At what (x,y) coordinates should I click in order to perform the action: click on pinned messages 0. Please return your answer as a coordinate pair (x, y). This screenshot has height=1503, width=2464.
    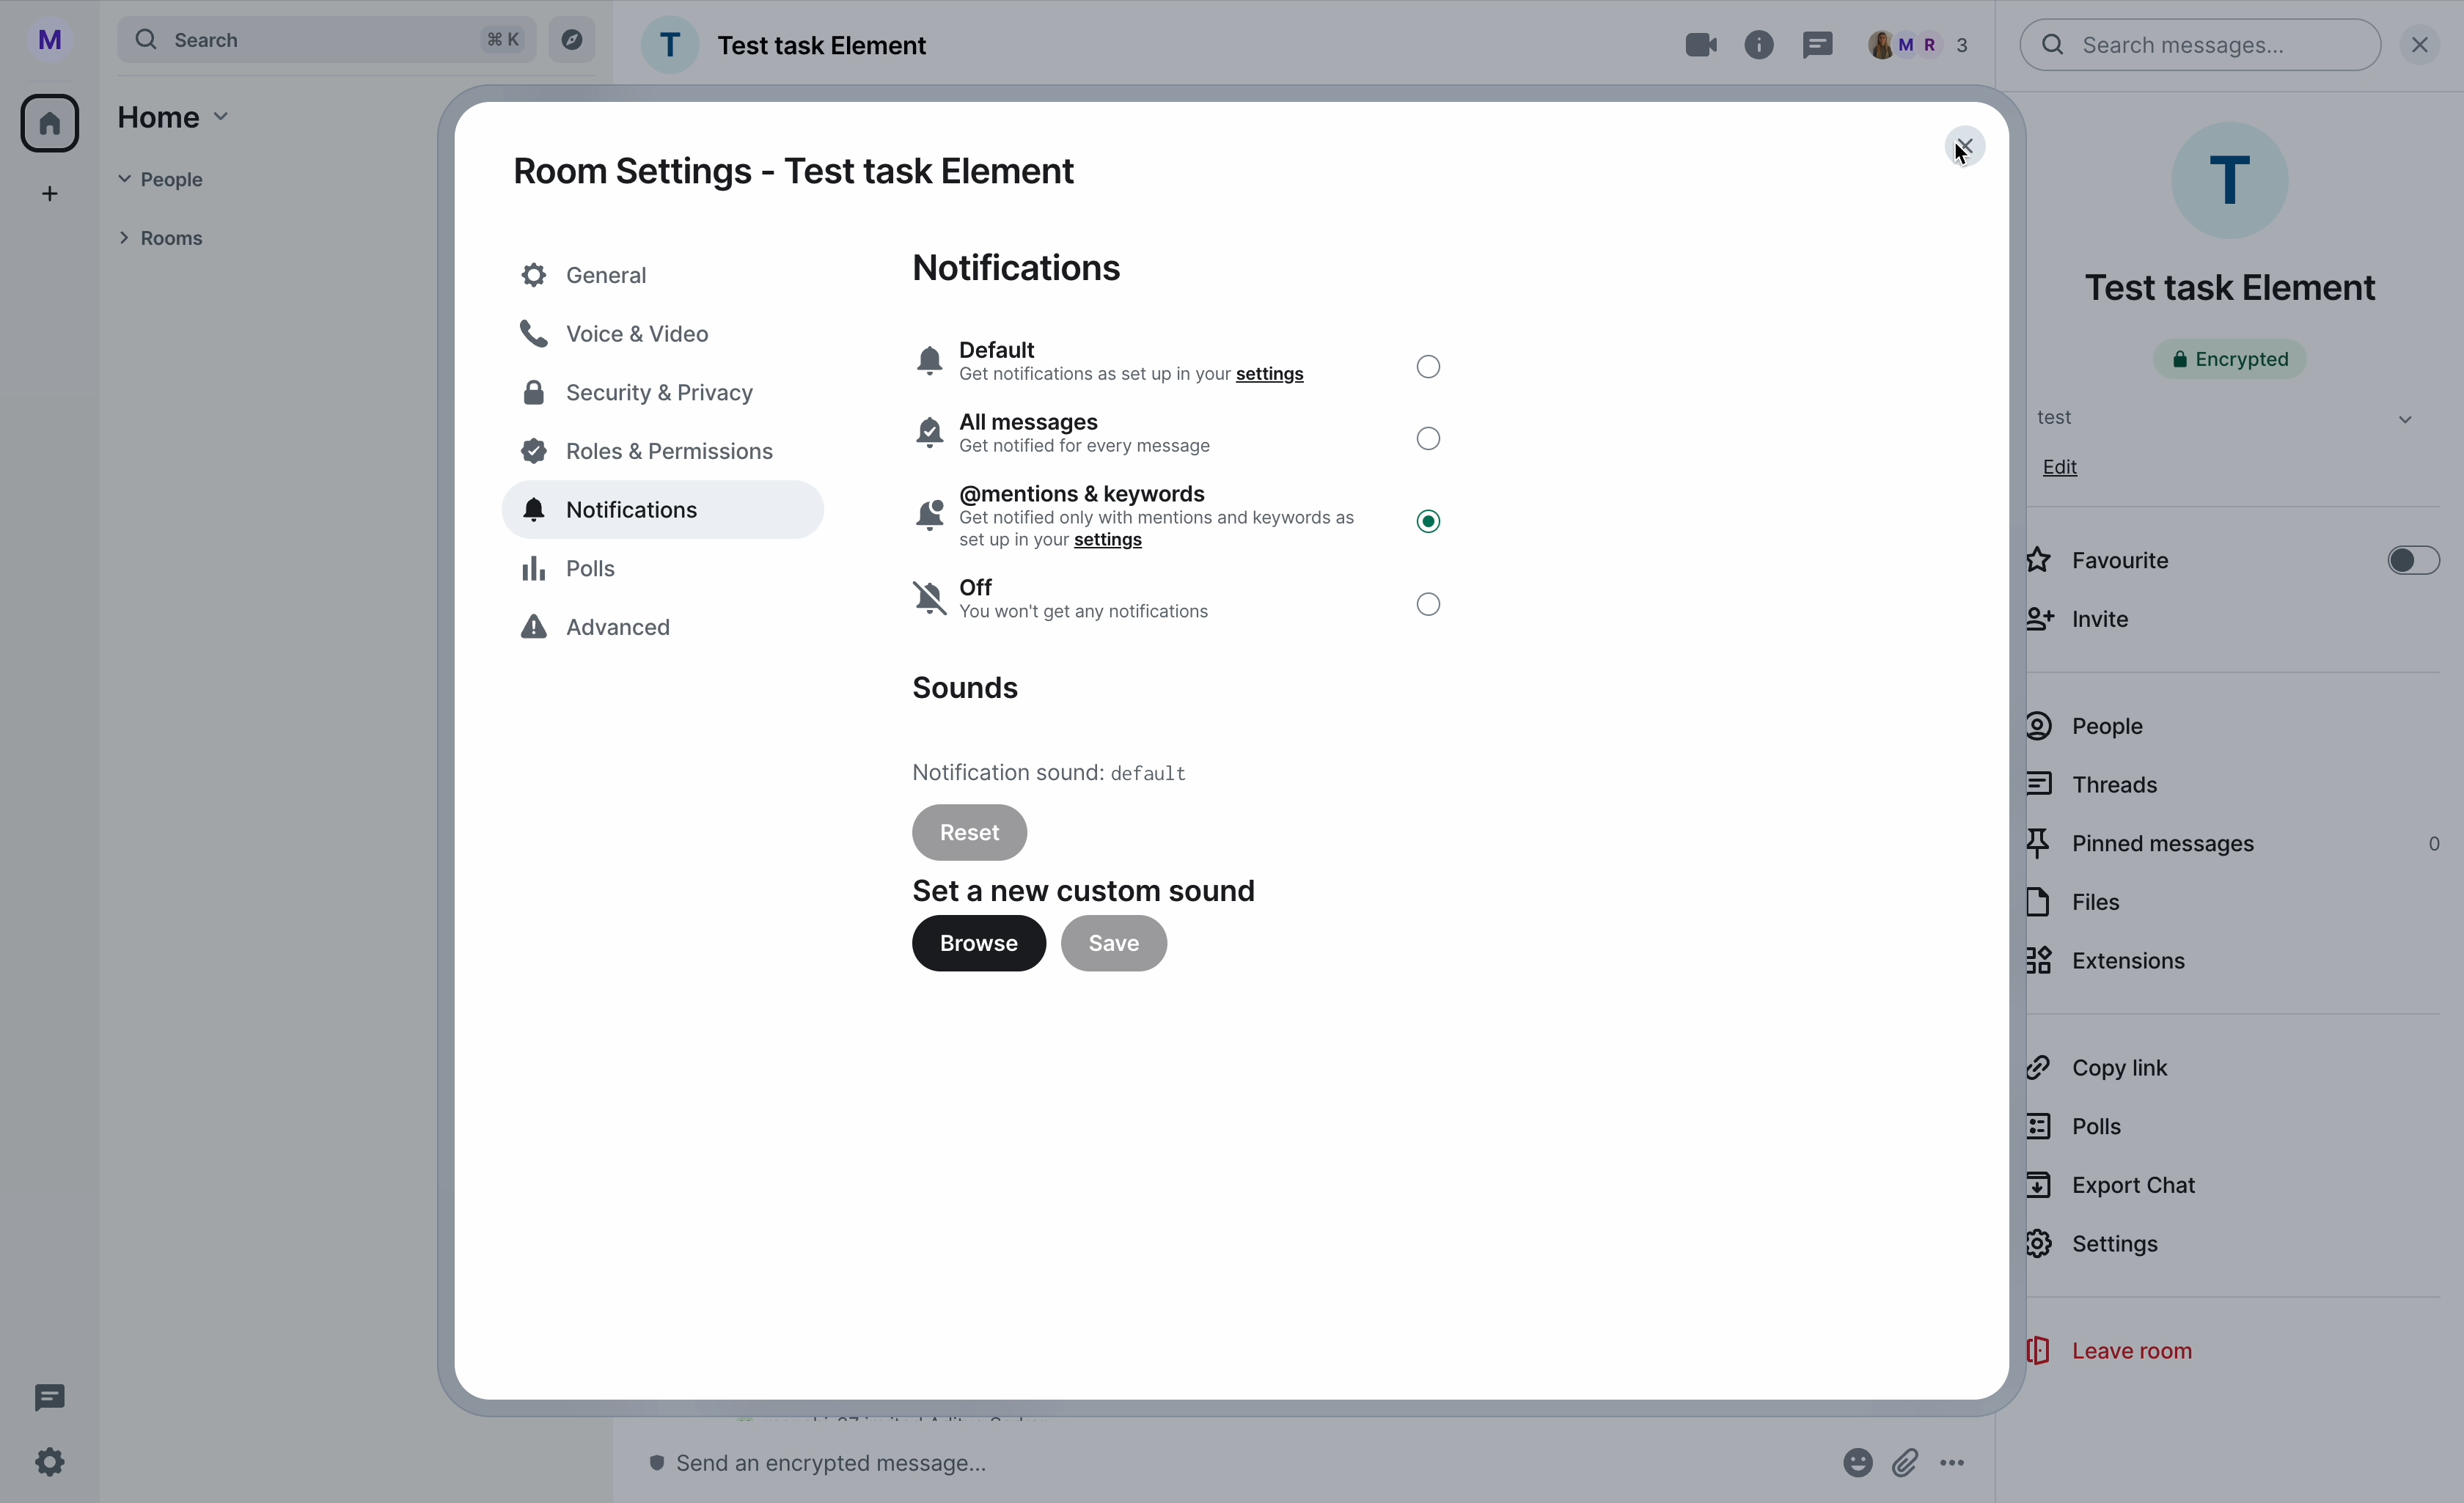
    Looking at the image, I should click on (2236, 845).